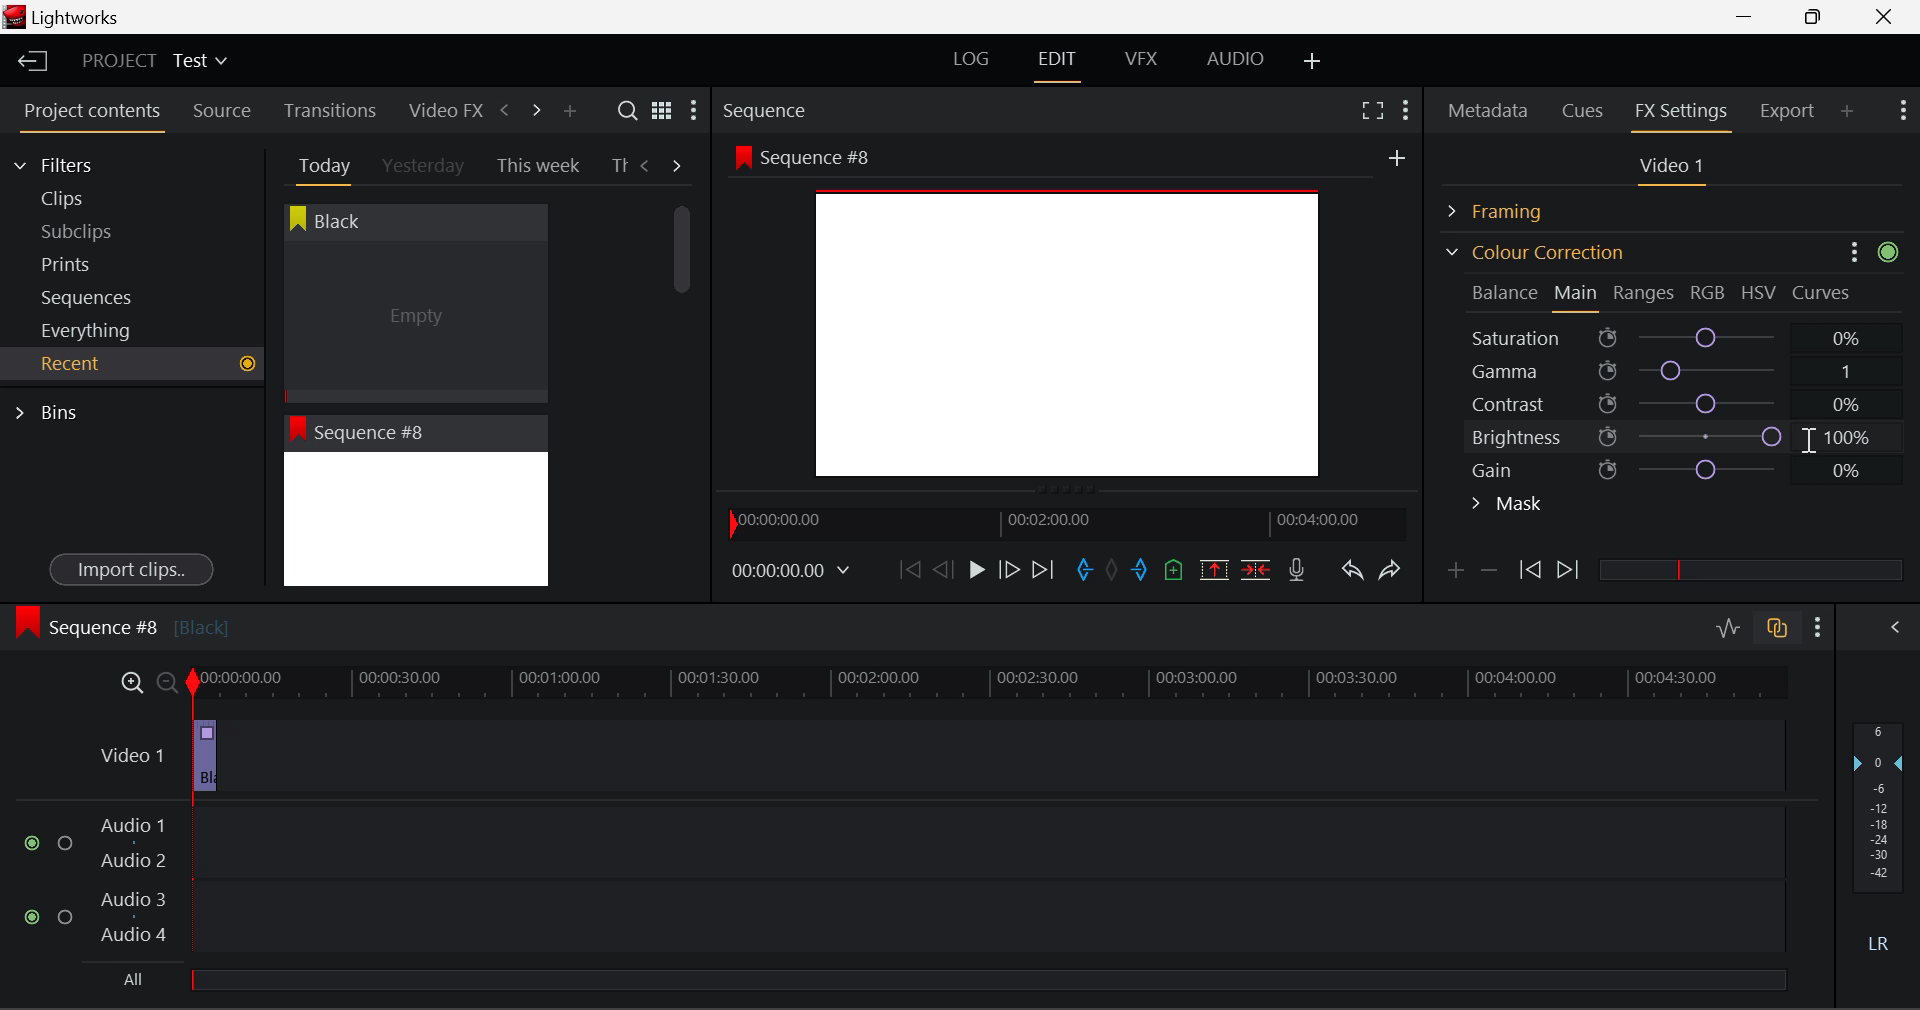  Describe the element at coordinates (128, 754) in the screenshot. I see `Video 1` at that location.